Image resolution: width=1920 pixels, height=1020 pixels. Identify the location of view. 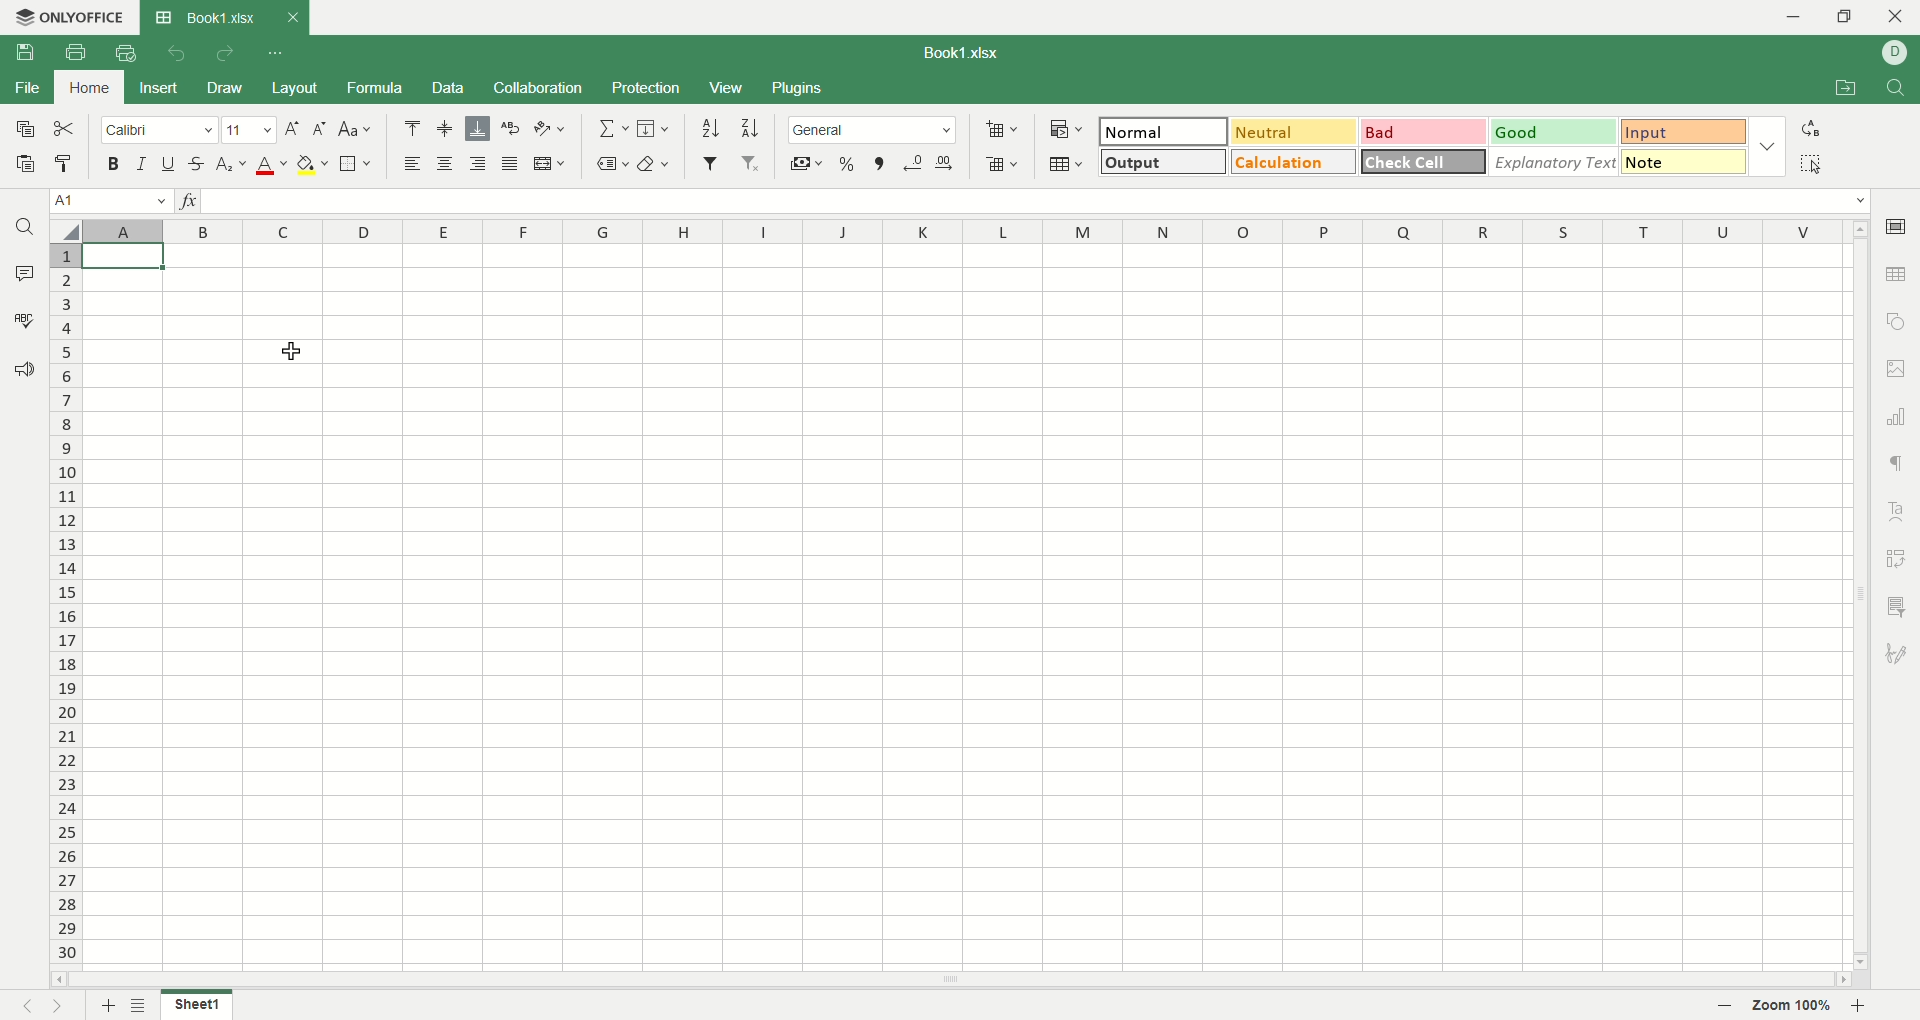
(725, 87).